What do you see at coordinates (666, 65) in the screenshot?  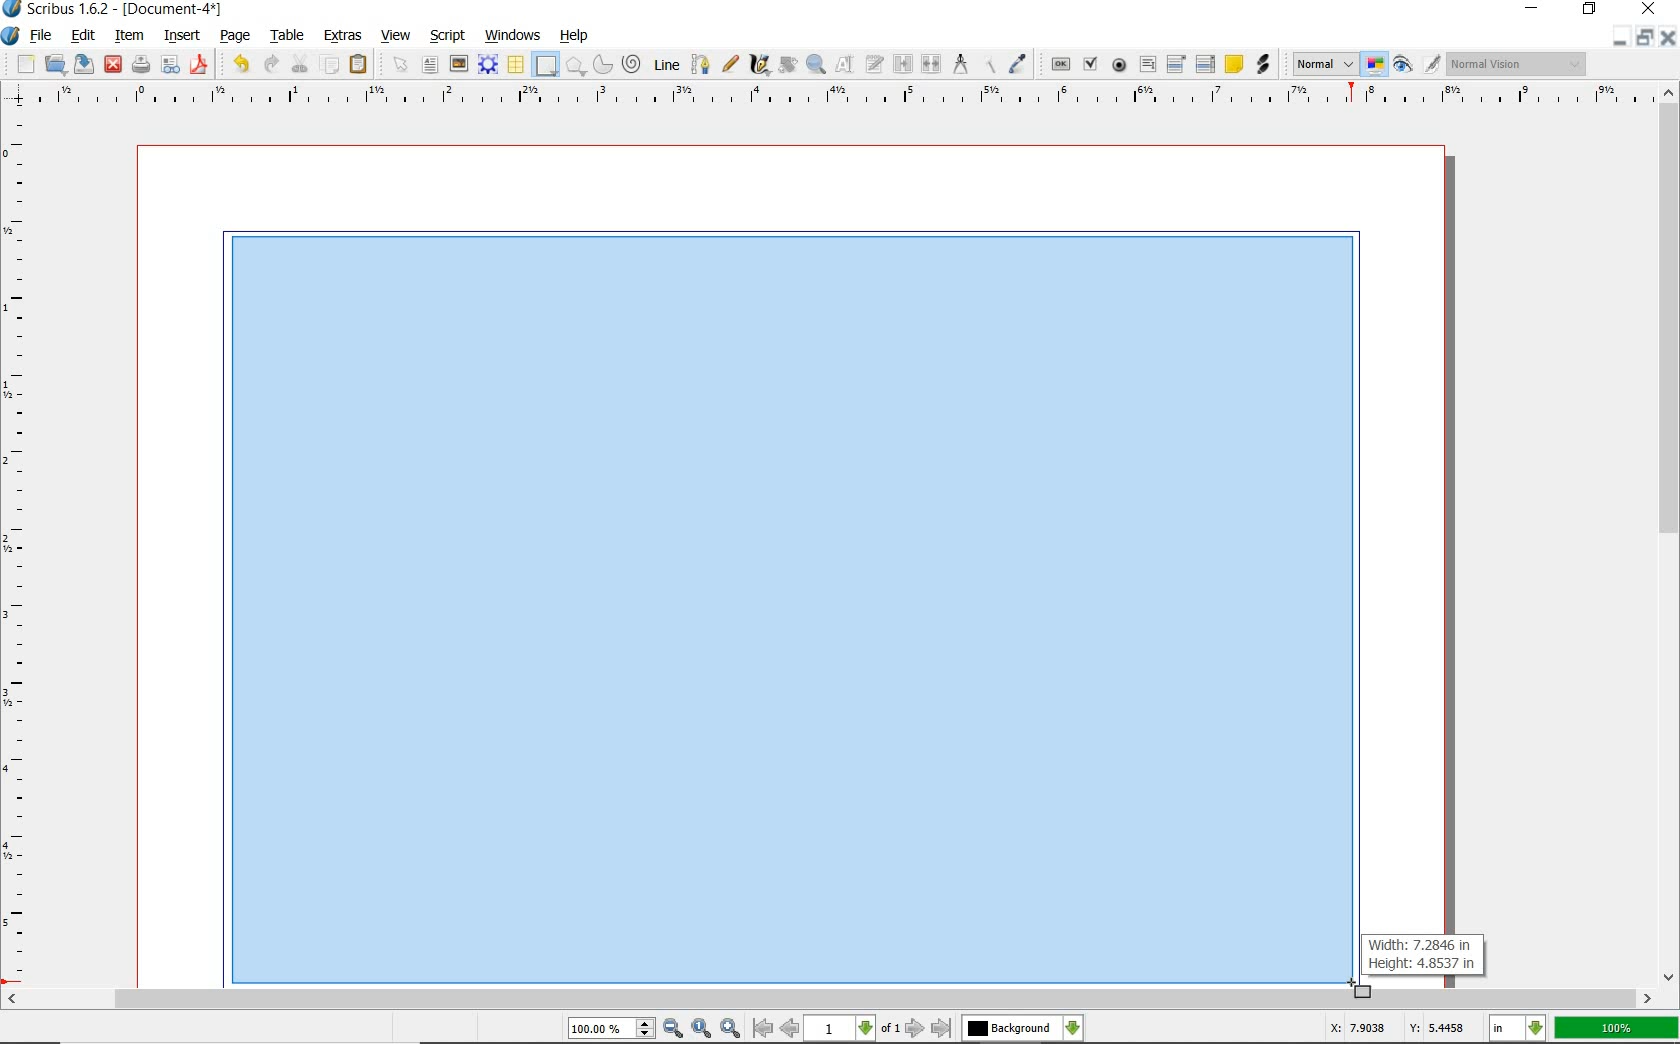 I see `line` at bounding box center [666, 65].